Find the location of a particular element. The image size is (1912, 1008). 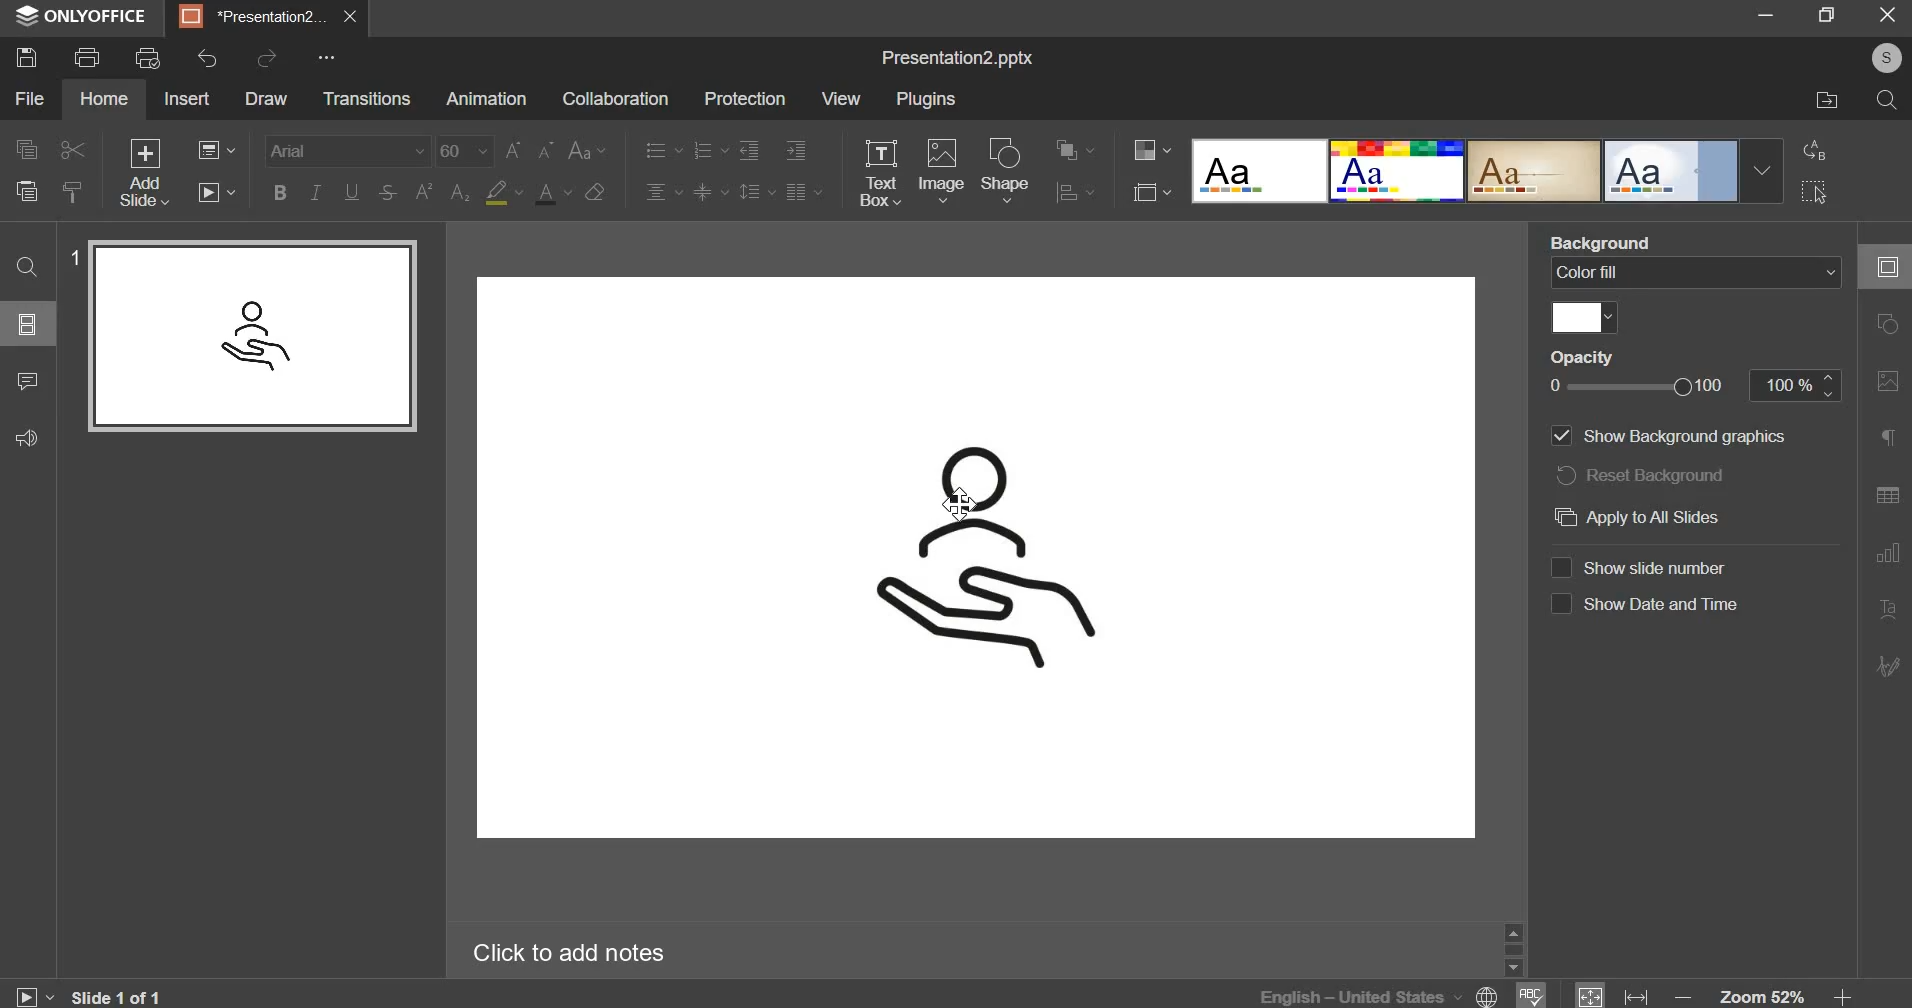

background is located at coordinates (1601, 234).